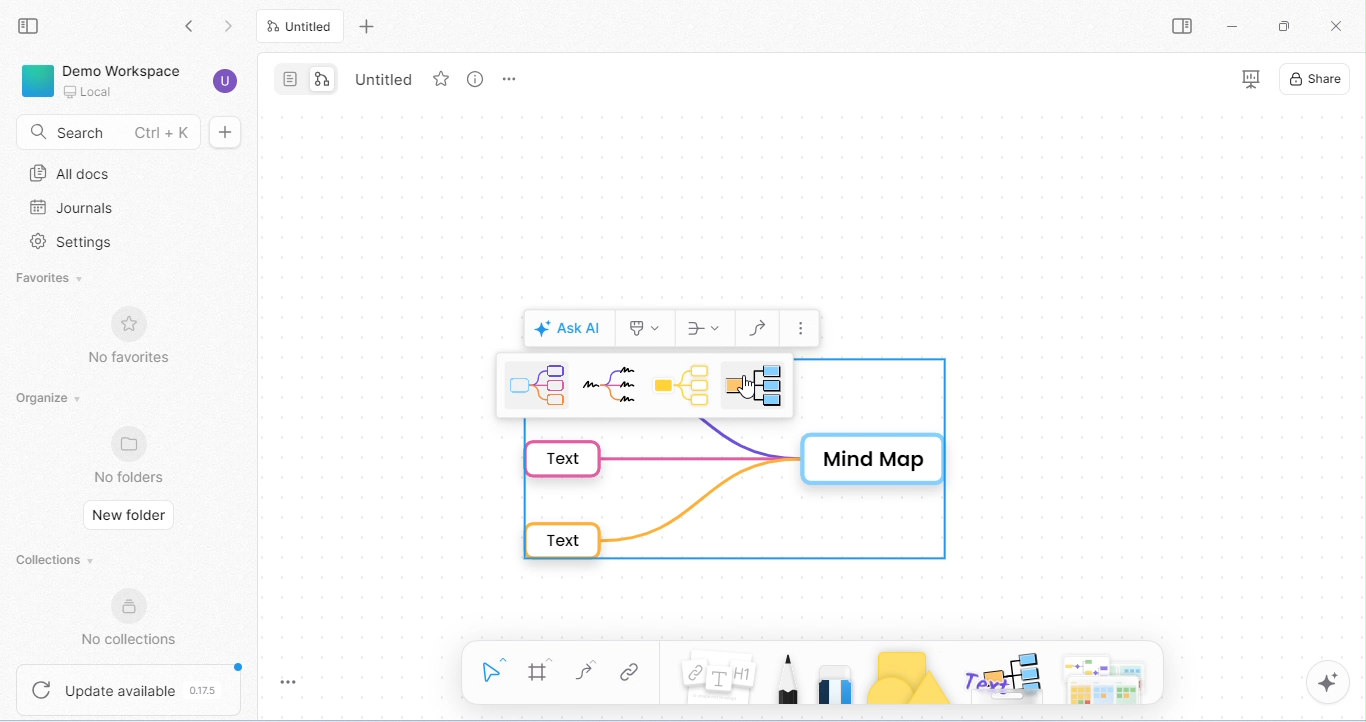 Image resolution: width=1366 pixels, height=722 pixels. I want to click on more, so click(802, 329).